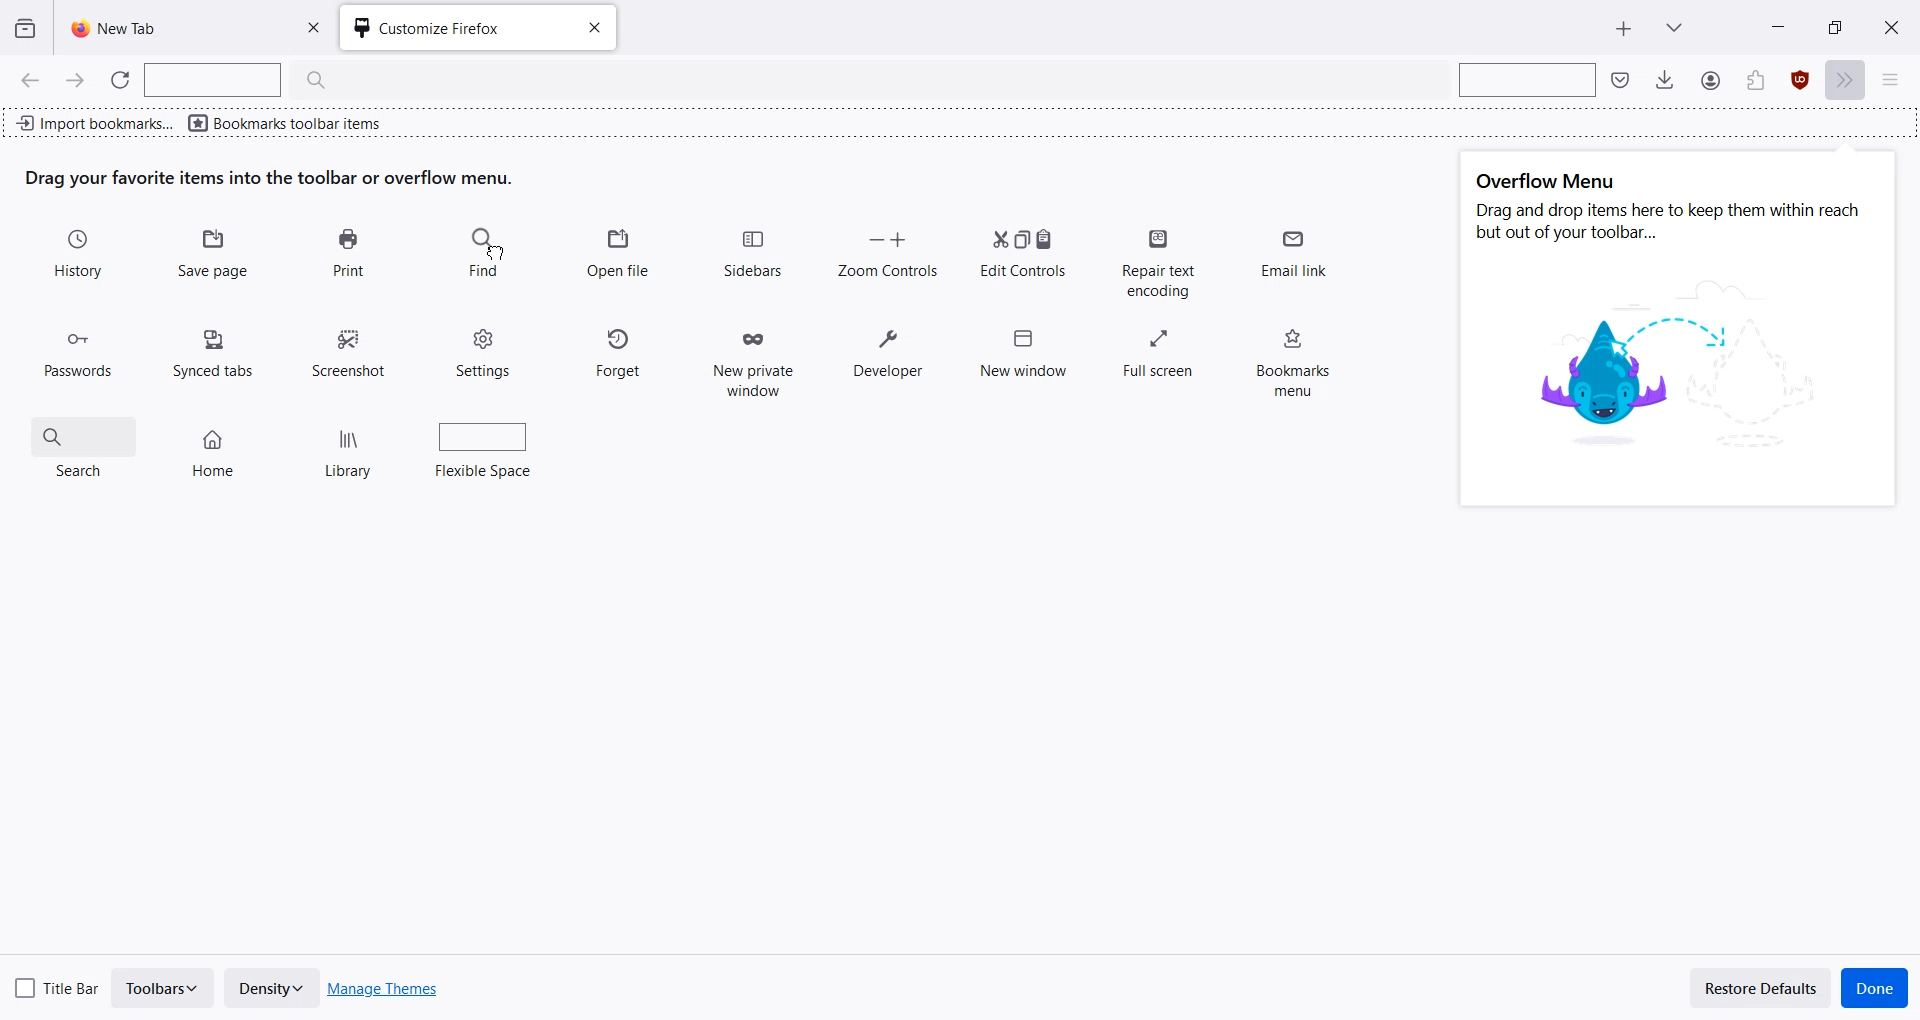 This screenshot has height=1020, width=1920. I want to click on Settings, so click(485, 349).